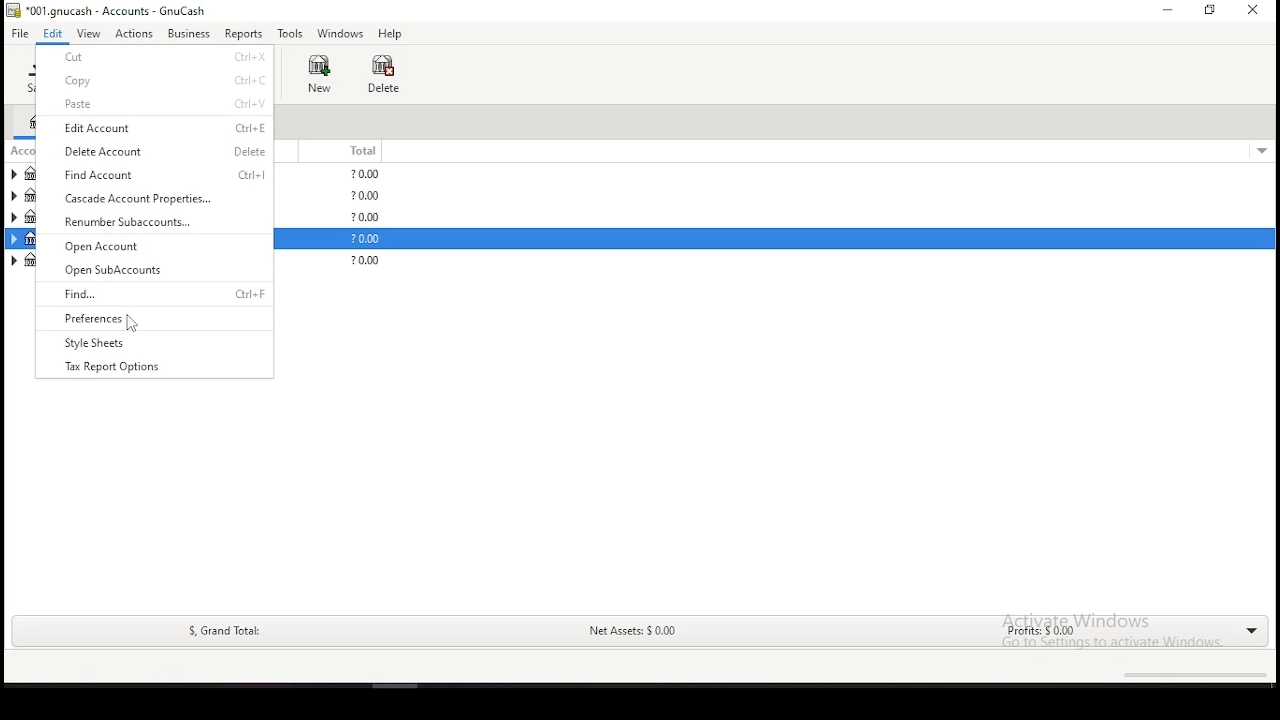 This screenshot has width=1280, height=720. I want to click on ? 0.00, so click(361, 240).